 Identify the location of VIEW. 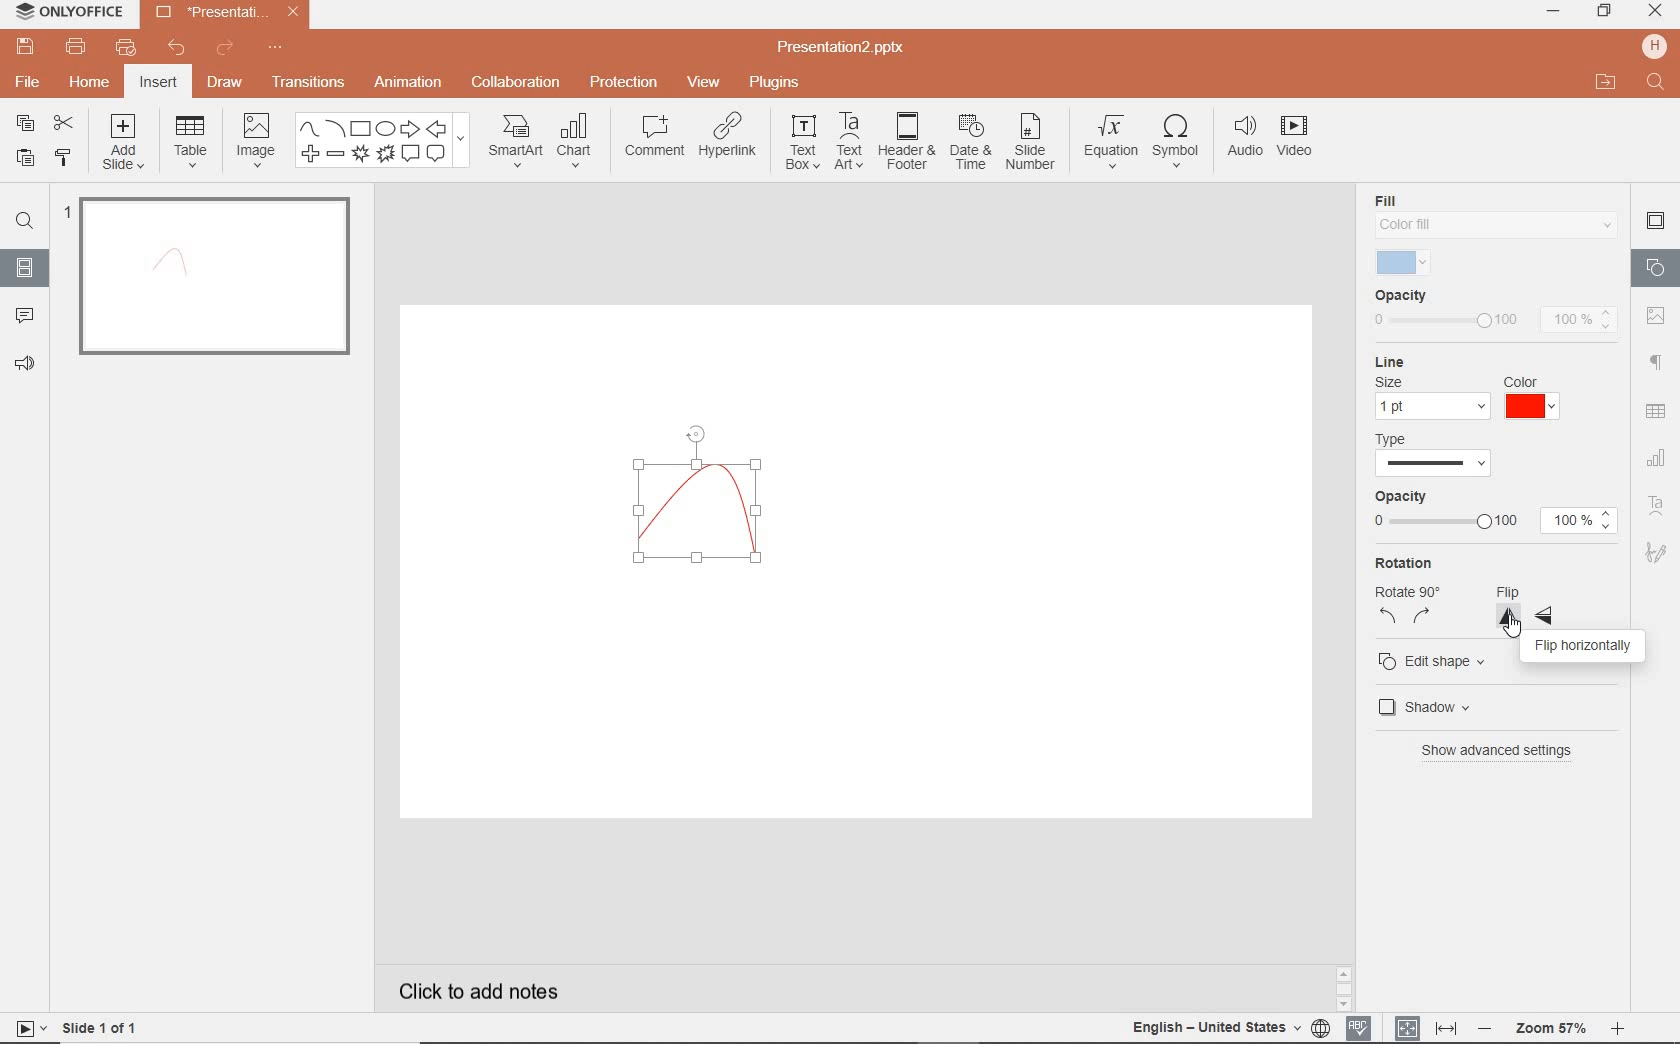
(704, 81).